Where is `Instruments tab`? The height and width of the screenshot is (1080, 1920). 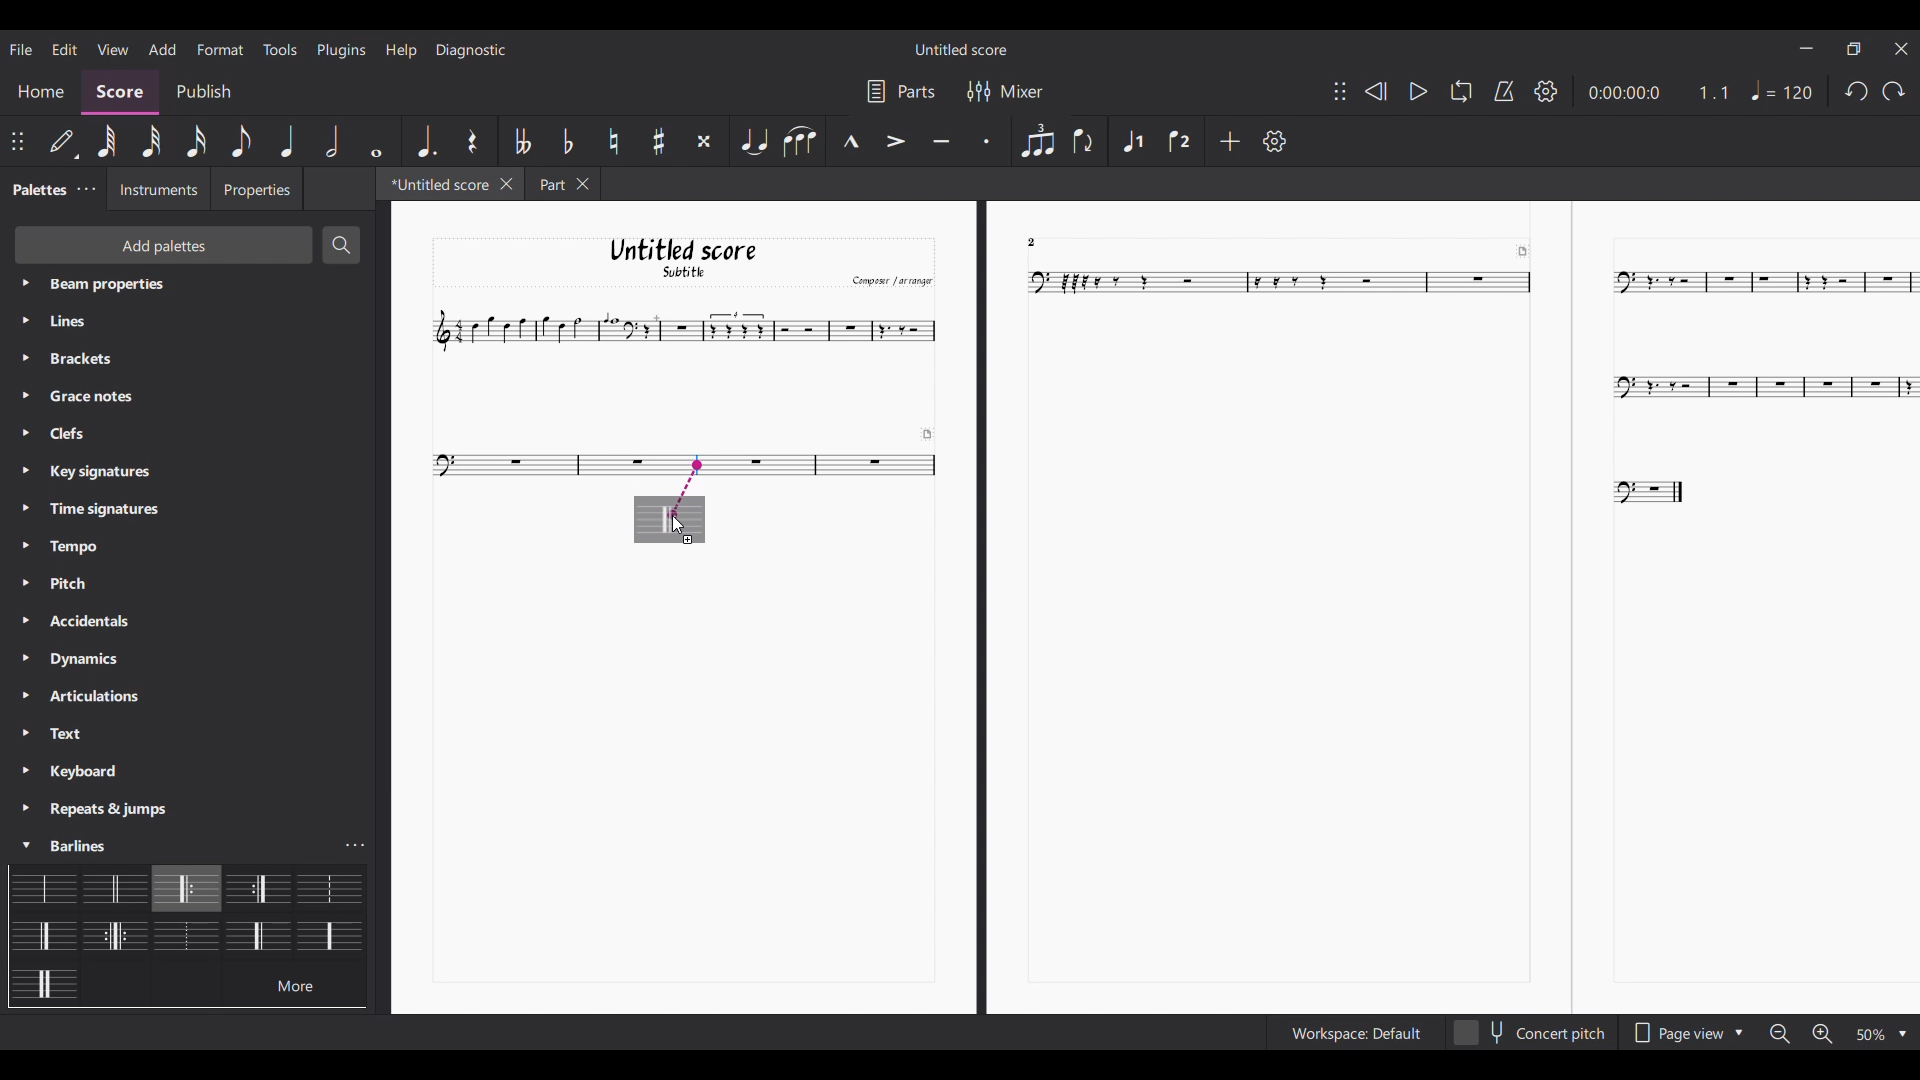 Instruments tab is located at coordinates (155, 189).